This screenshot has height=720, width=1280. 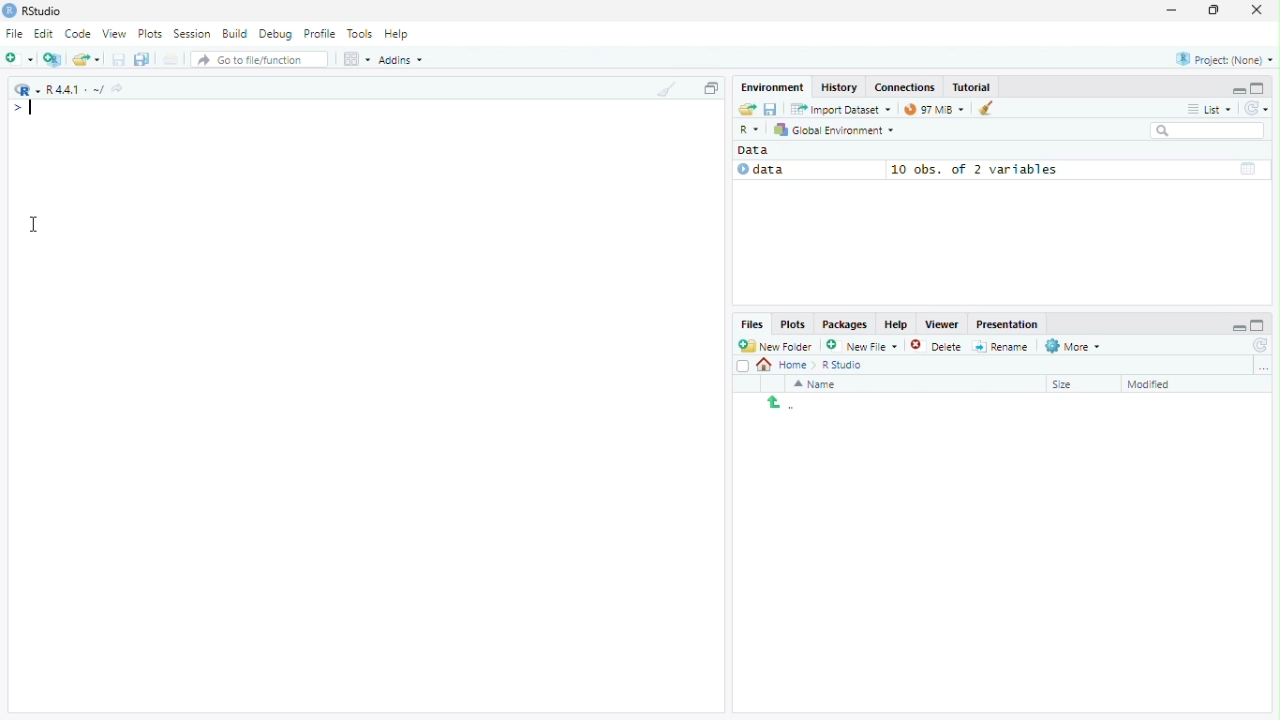 What do you see at coordinates (1010, 324) in the screenshot?
I see `presentation` at bounding box center [1010, 324].